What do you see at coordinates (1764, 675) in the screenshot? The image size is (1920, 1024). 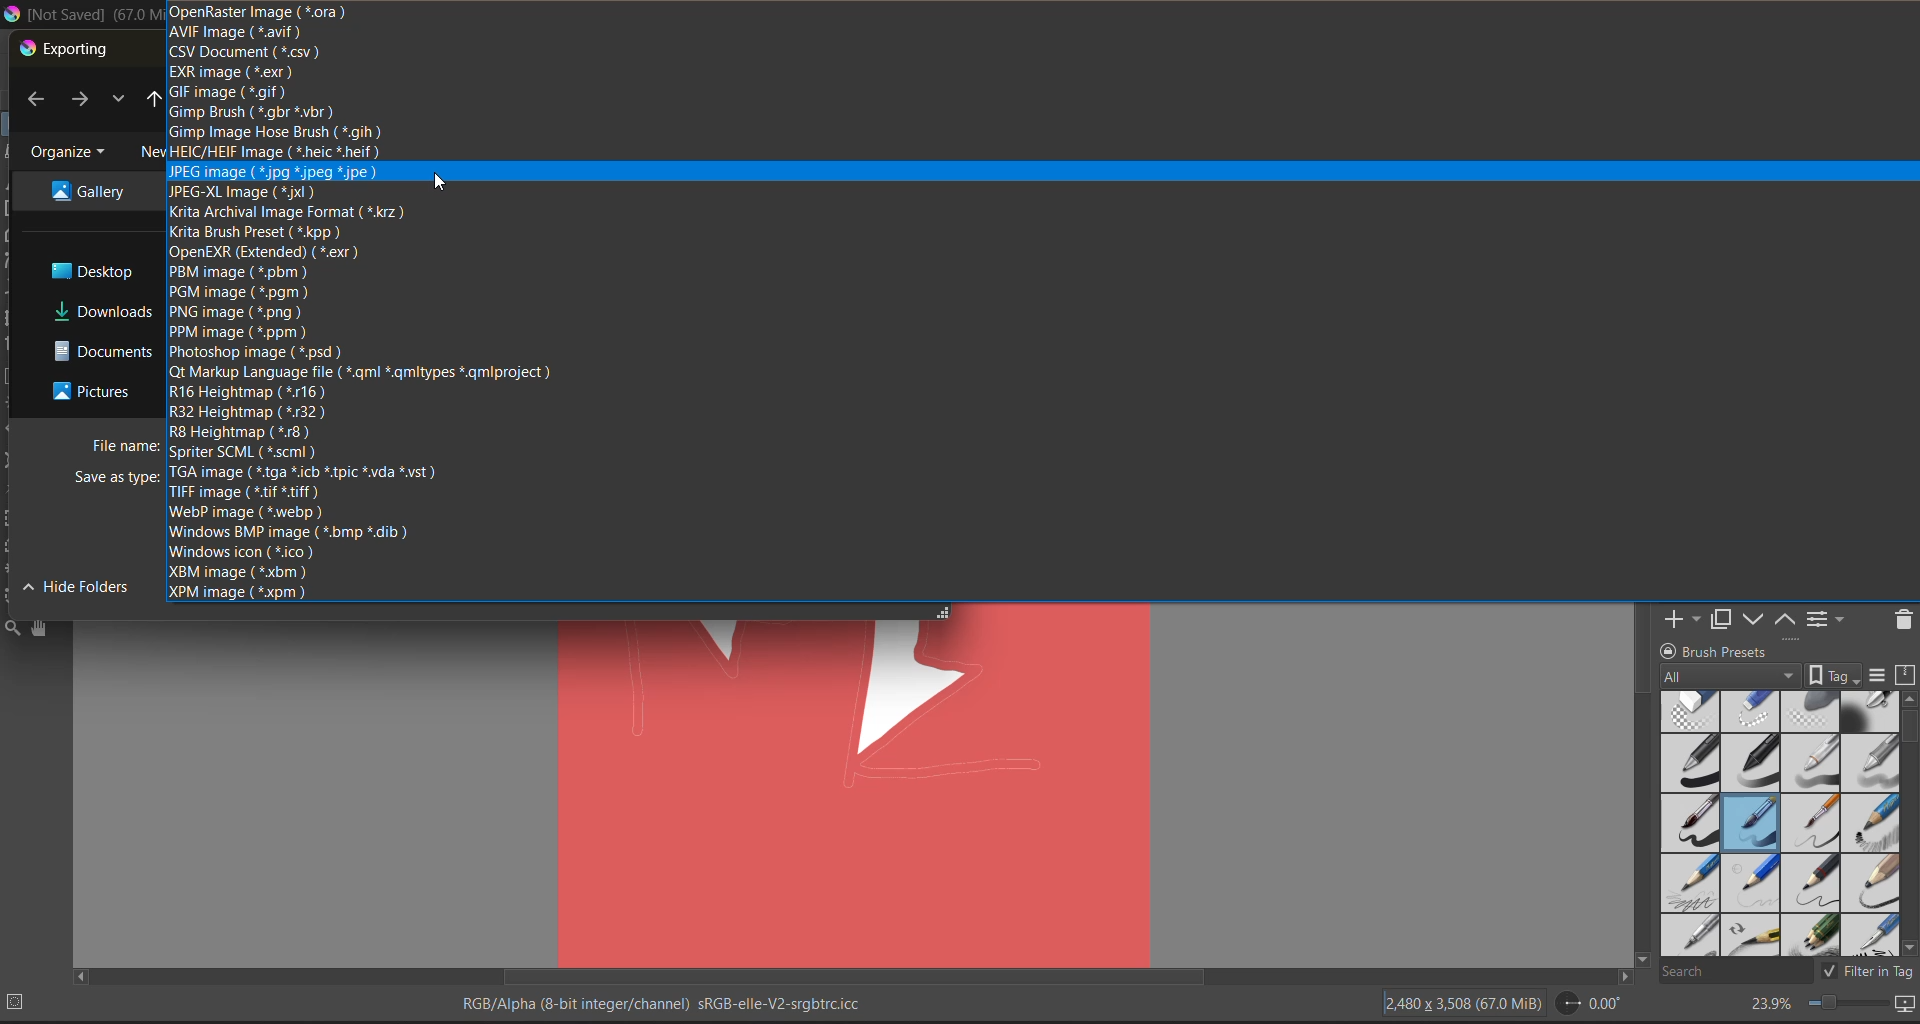 I see `tag` at bounding box center [1764, 675].